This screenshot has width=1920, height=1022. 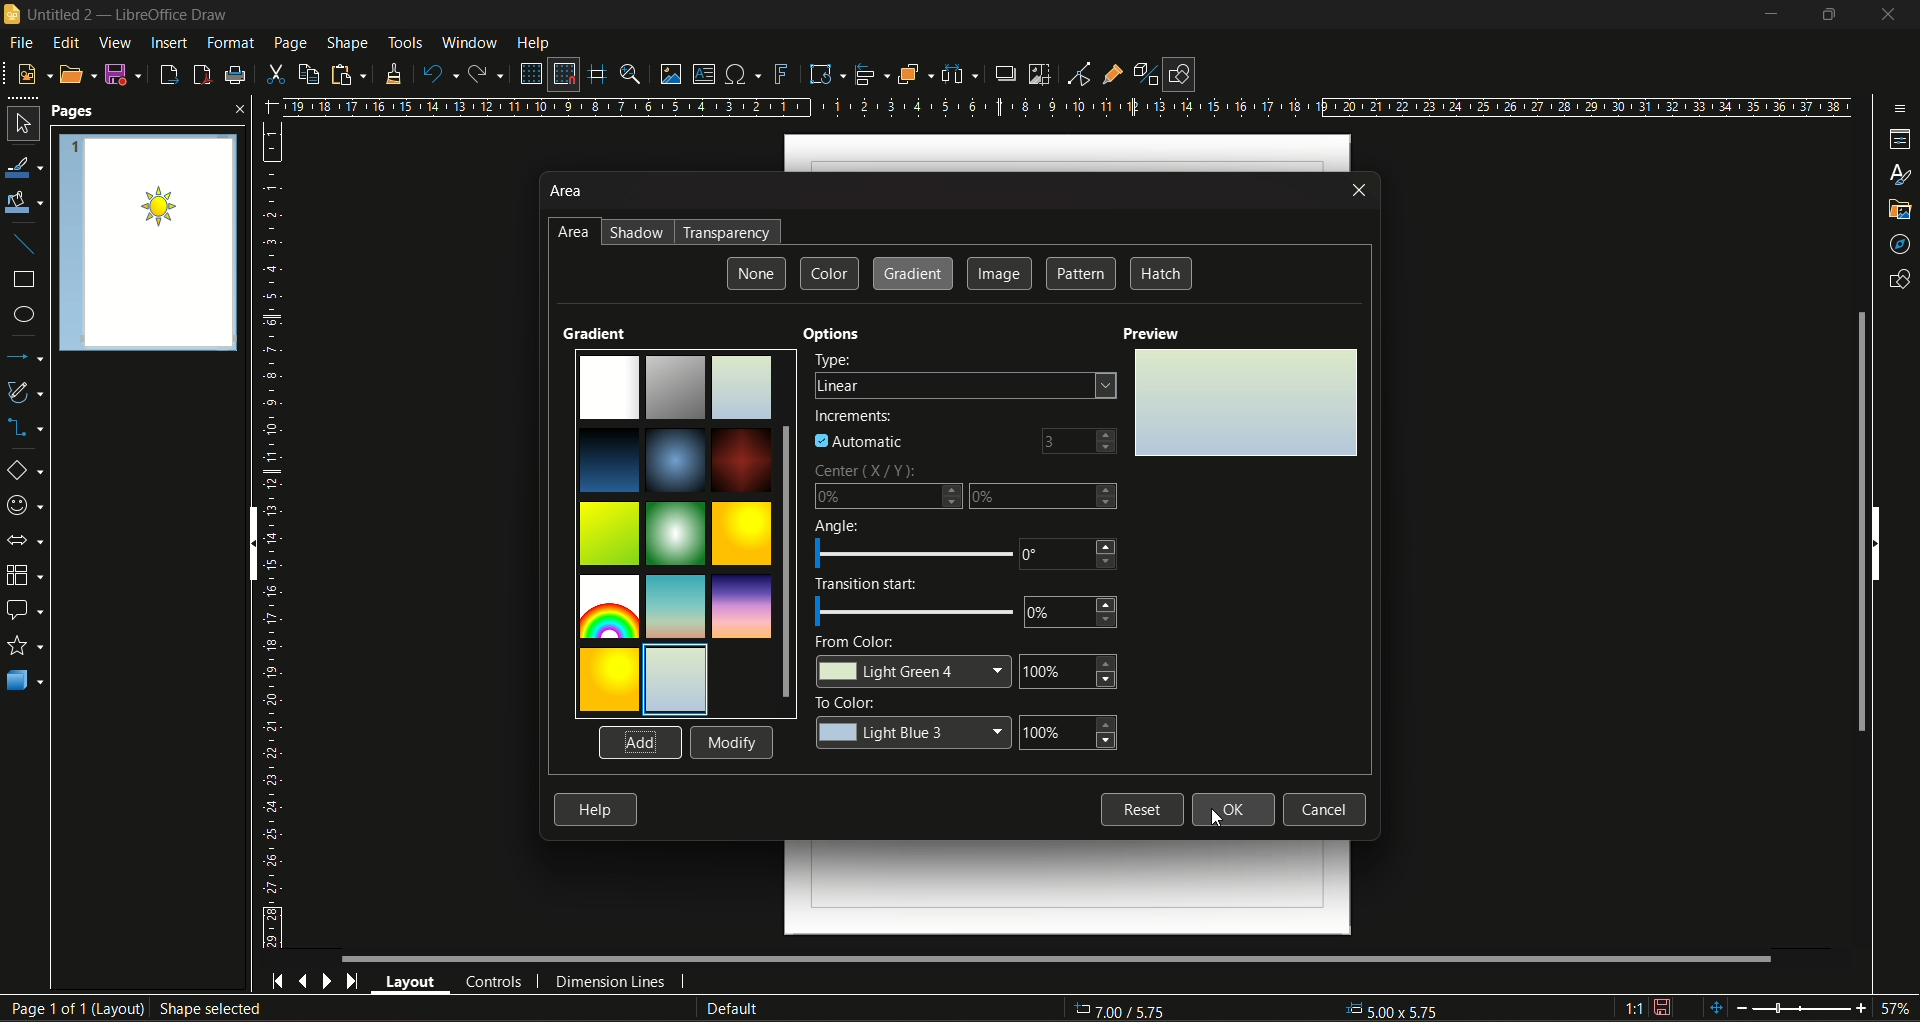 I want to click on ok, so click(x=1234, y=810).